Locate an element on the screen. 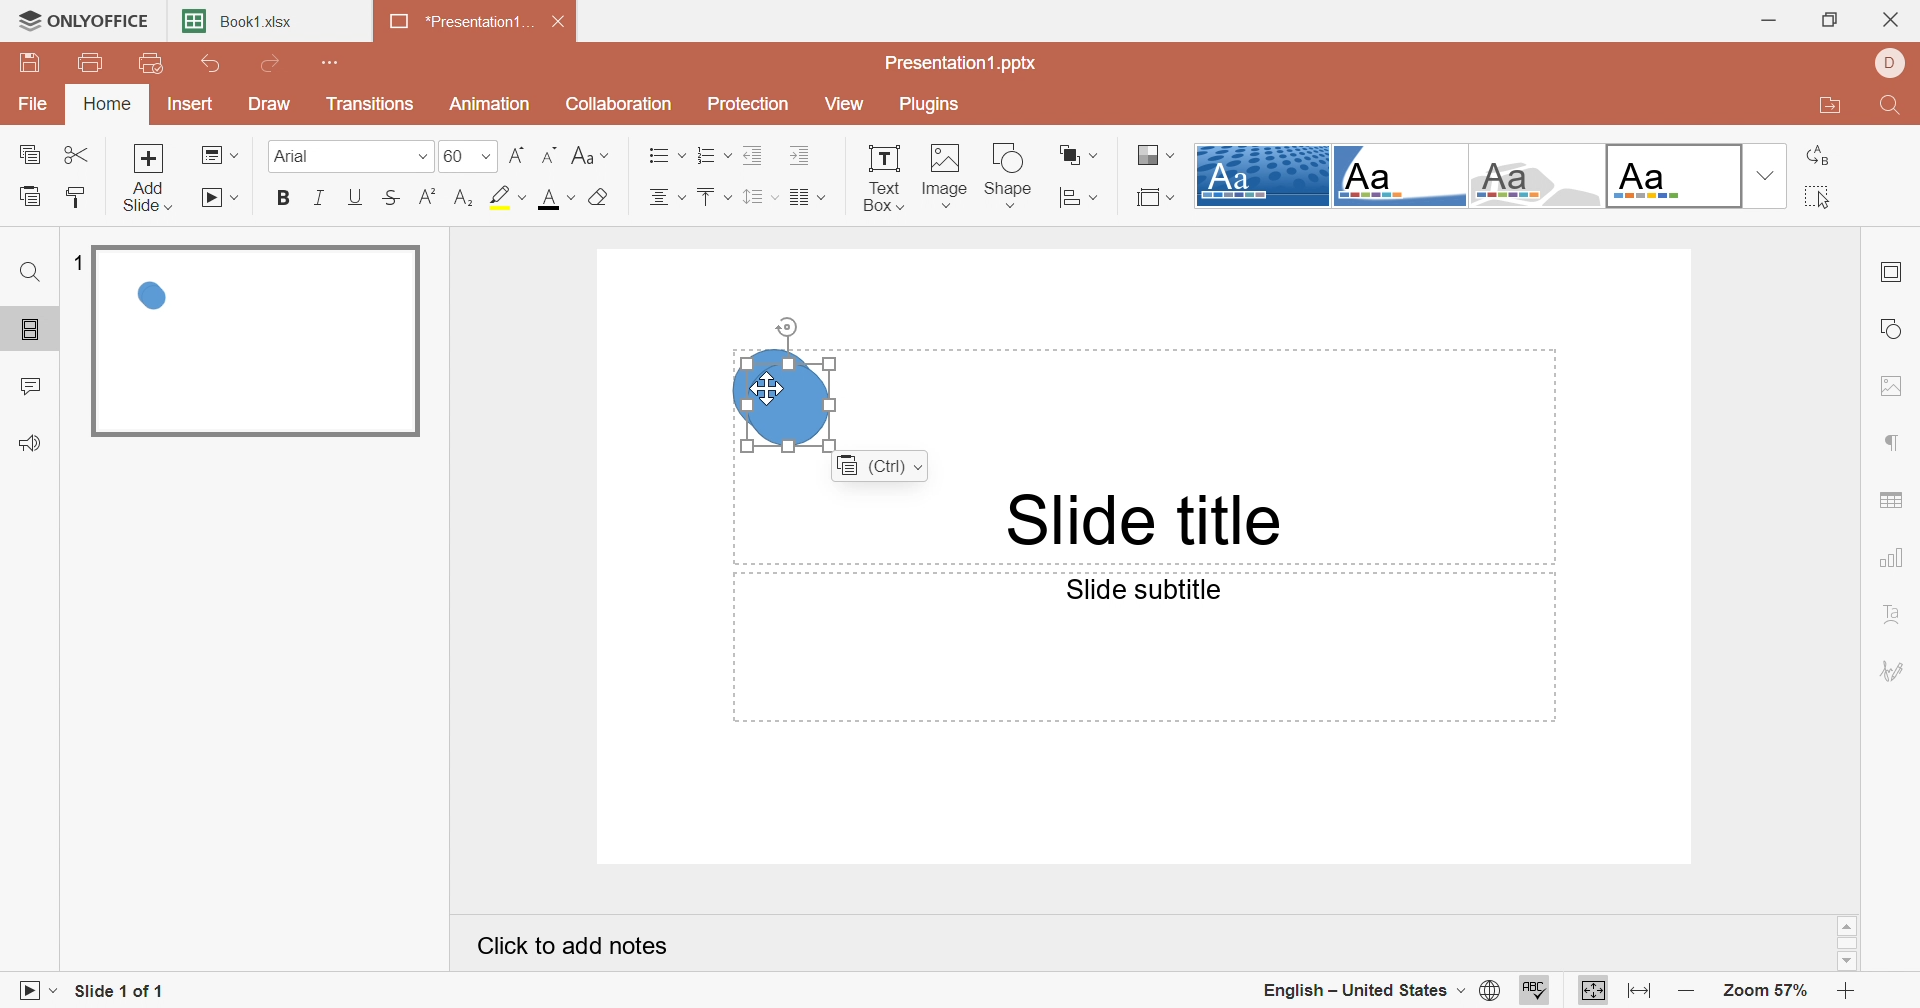 The height and width of the screenshot is (1008, 1920). Slide subtitle is located at coordinates (1147, 589).